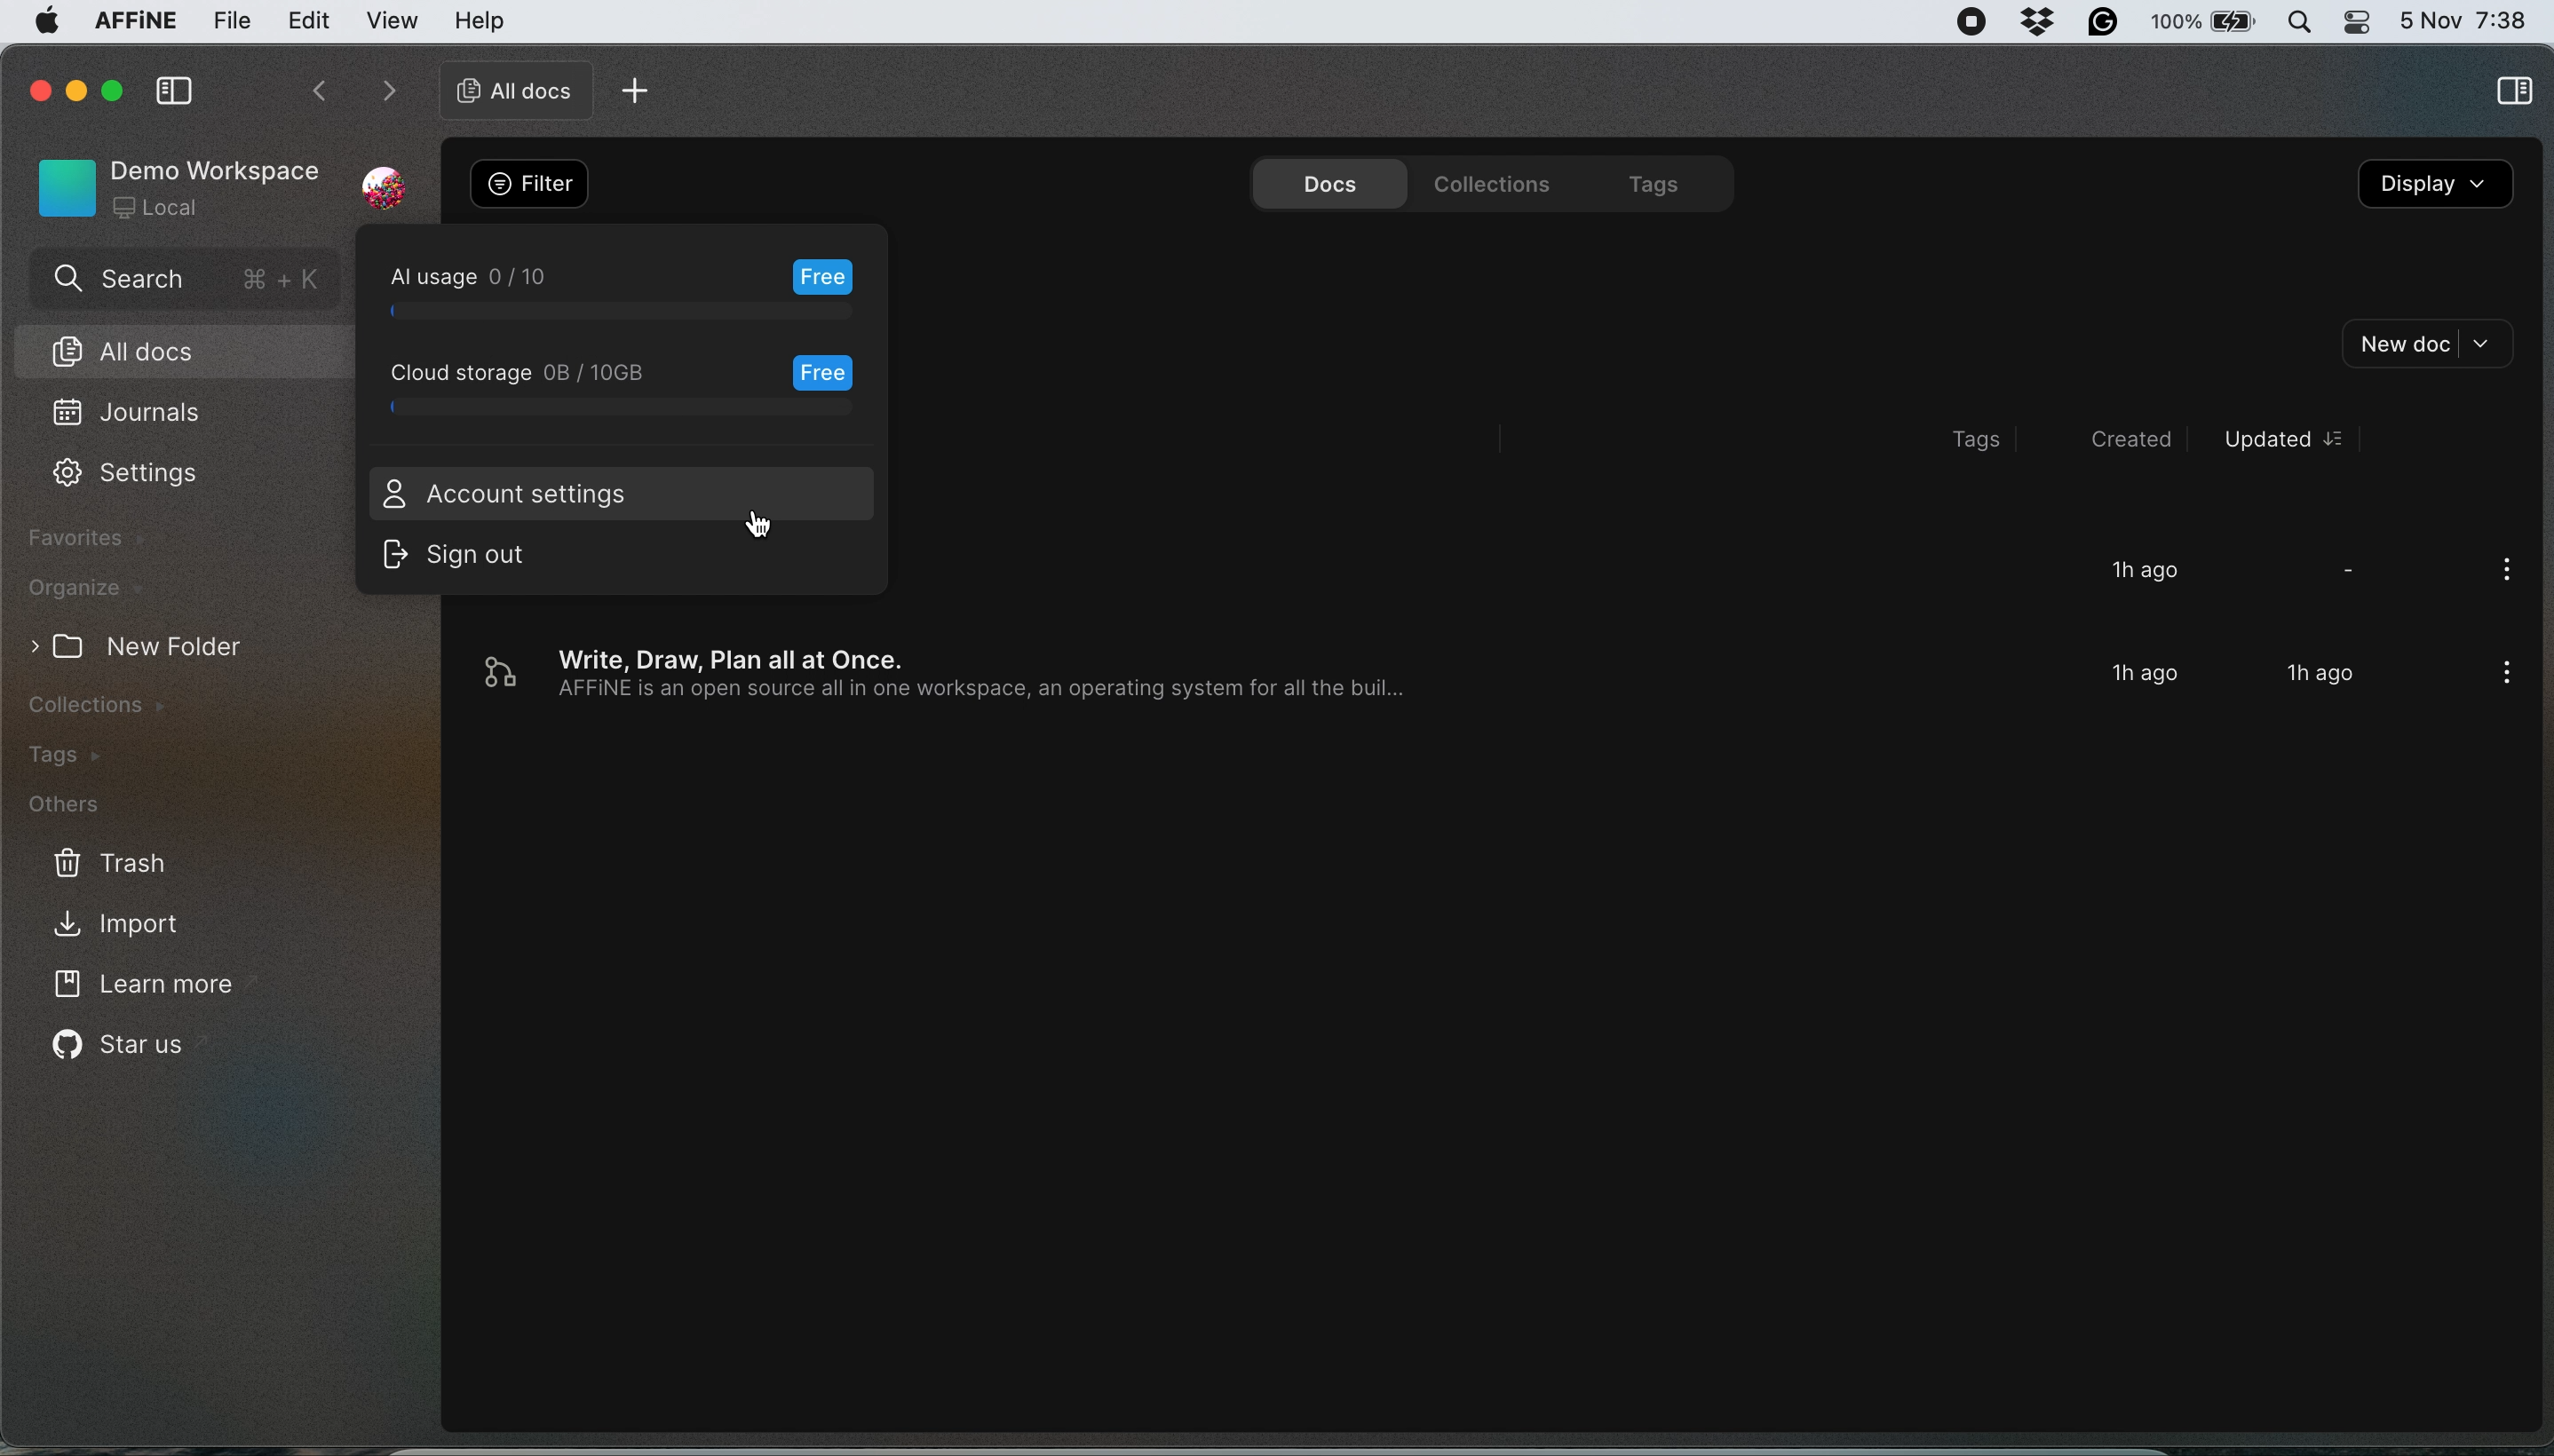 This screenshot has width=2554, height=1456. Describe the element at coordinates (2465, 18) in the screenshot. I see `date and time` at that location.